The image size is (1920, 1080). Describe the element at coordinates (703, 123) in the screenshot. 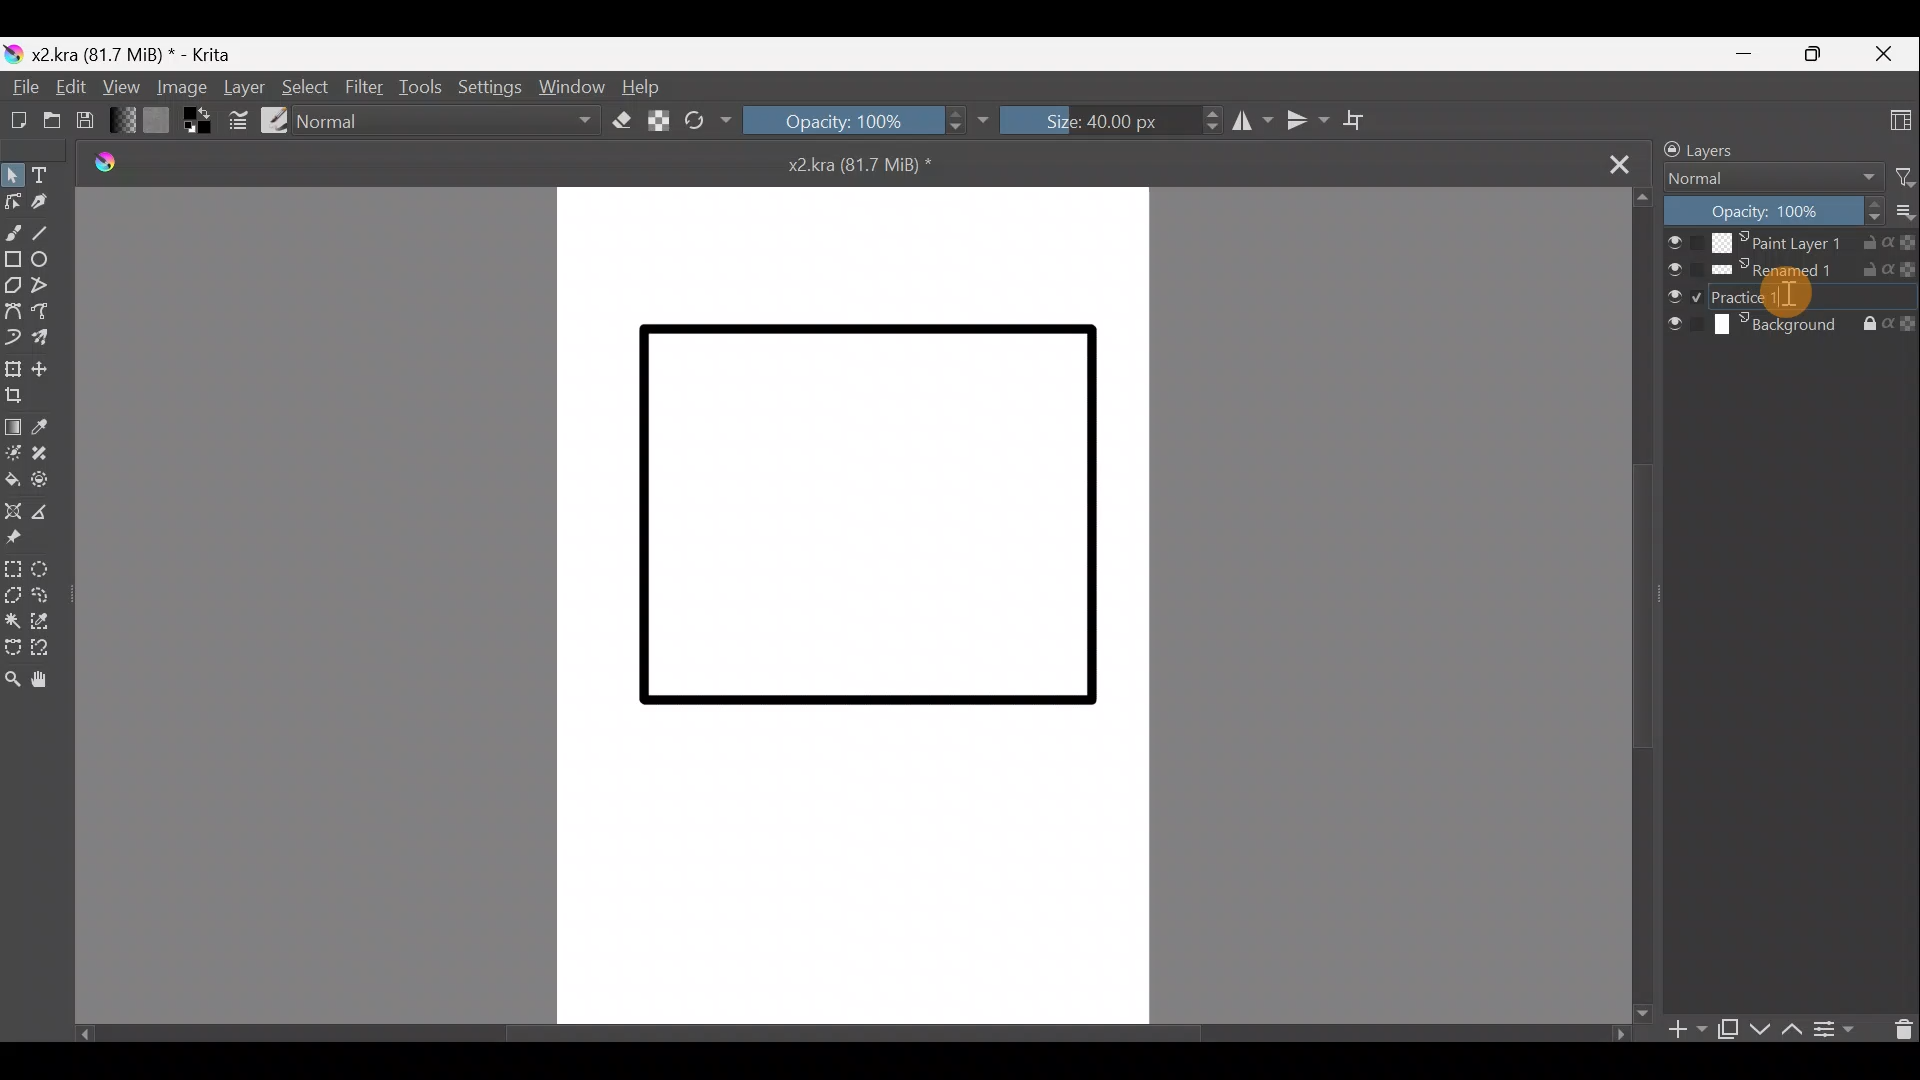

I see `Reload original preset` at that location.